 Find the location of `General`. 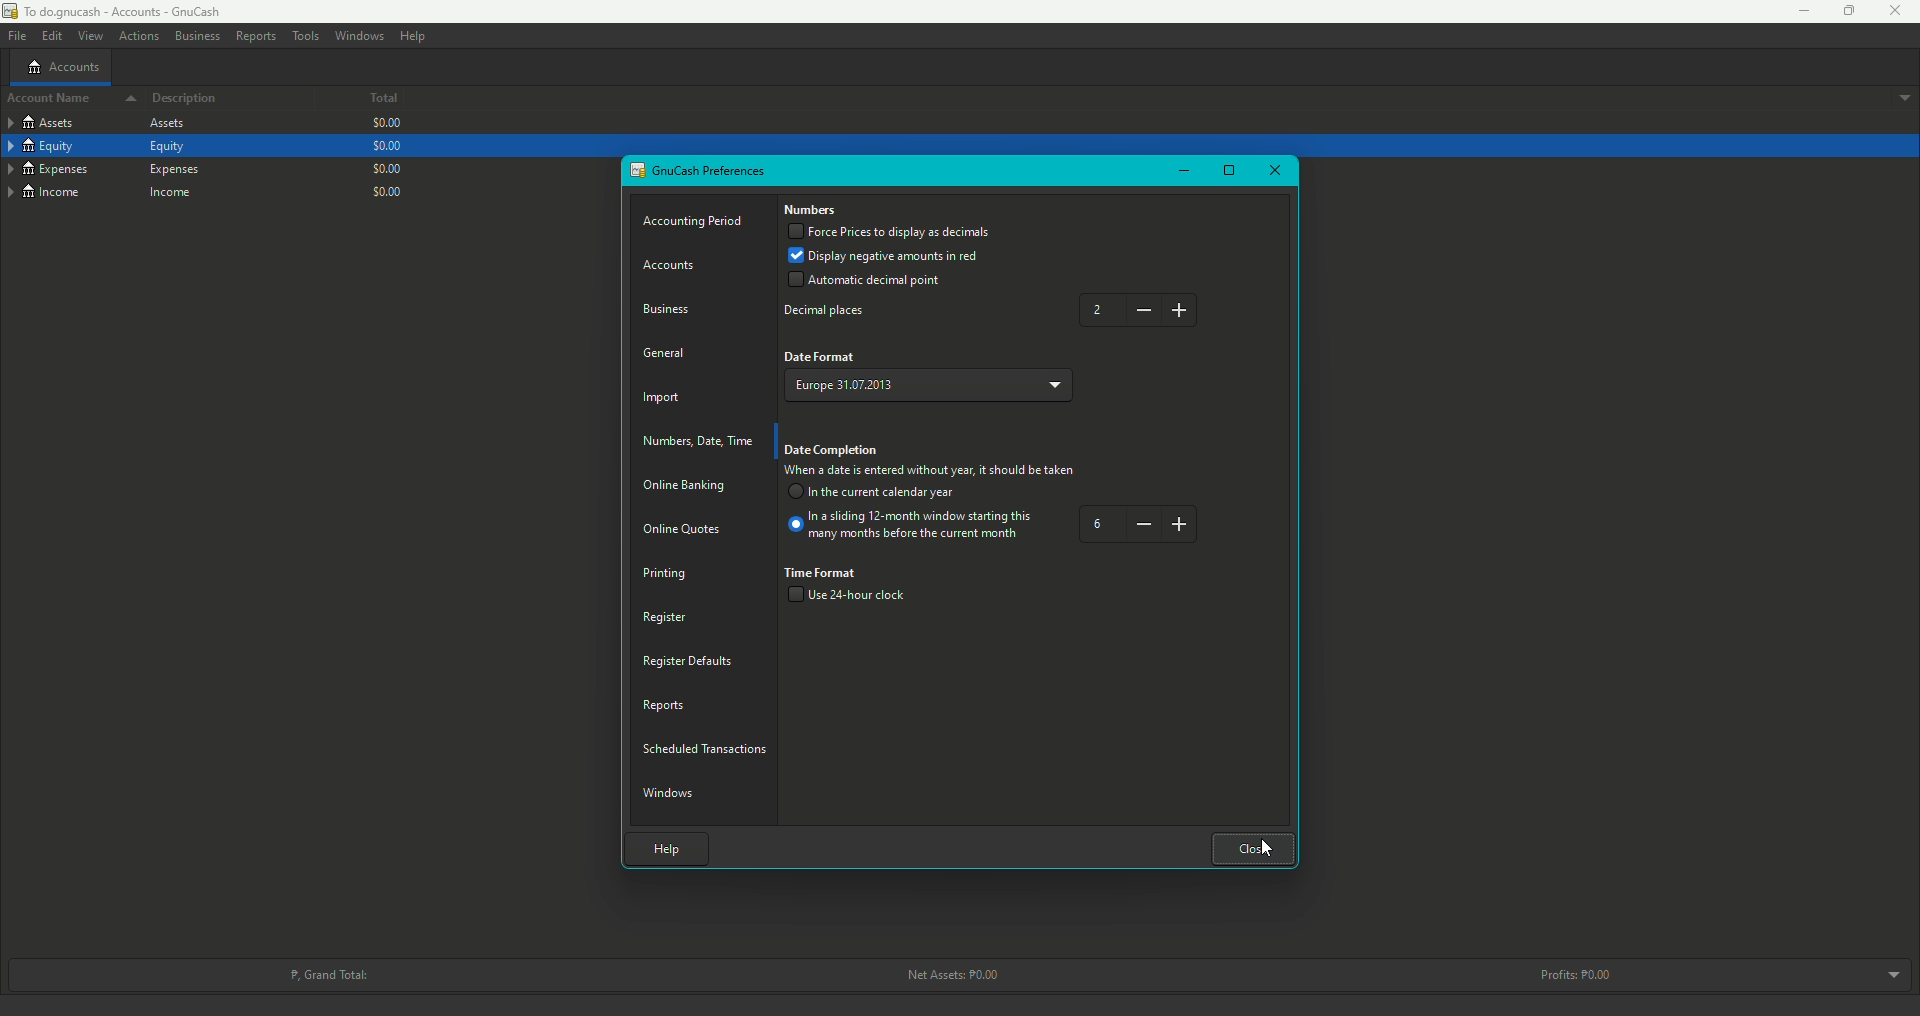

General is located at coordinates (665, 351).